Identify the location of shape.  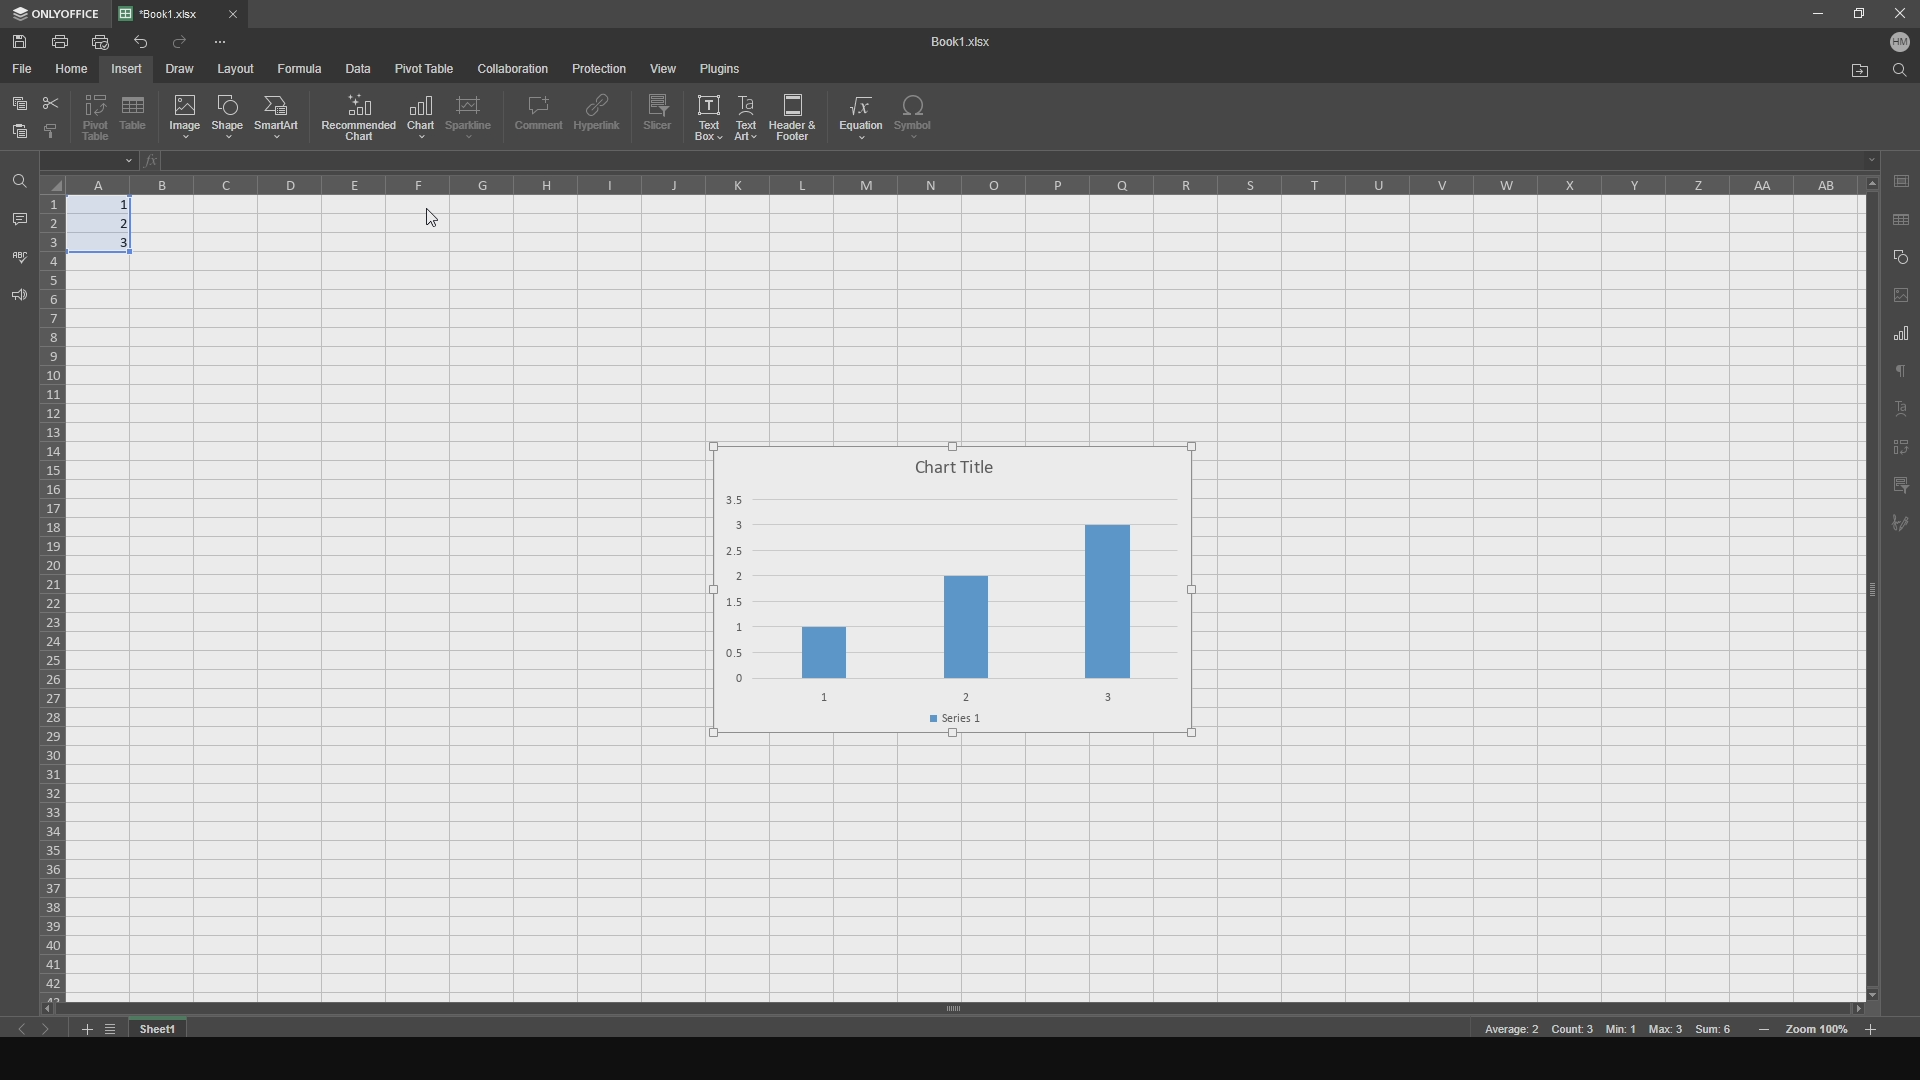
(227, 120).